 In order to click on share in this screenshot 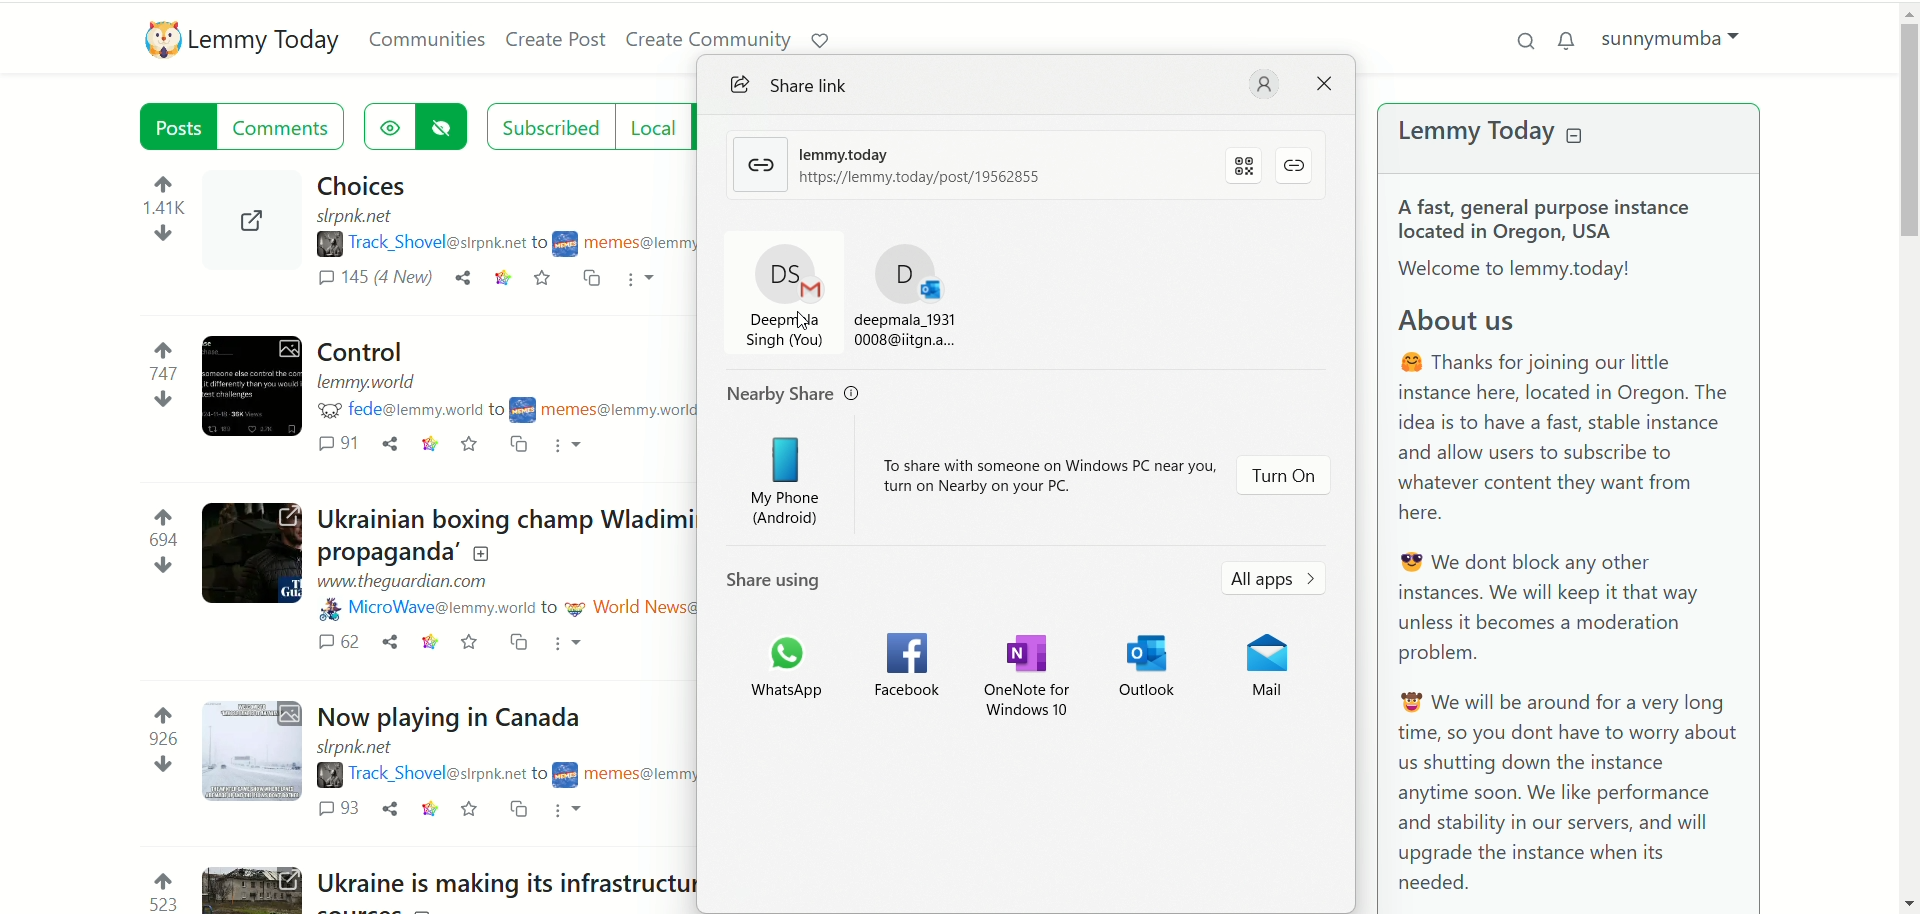, I will do `click(389, 642)`.